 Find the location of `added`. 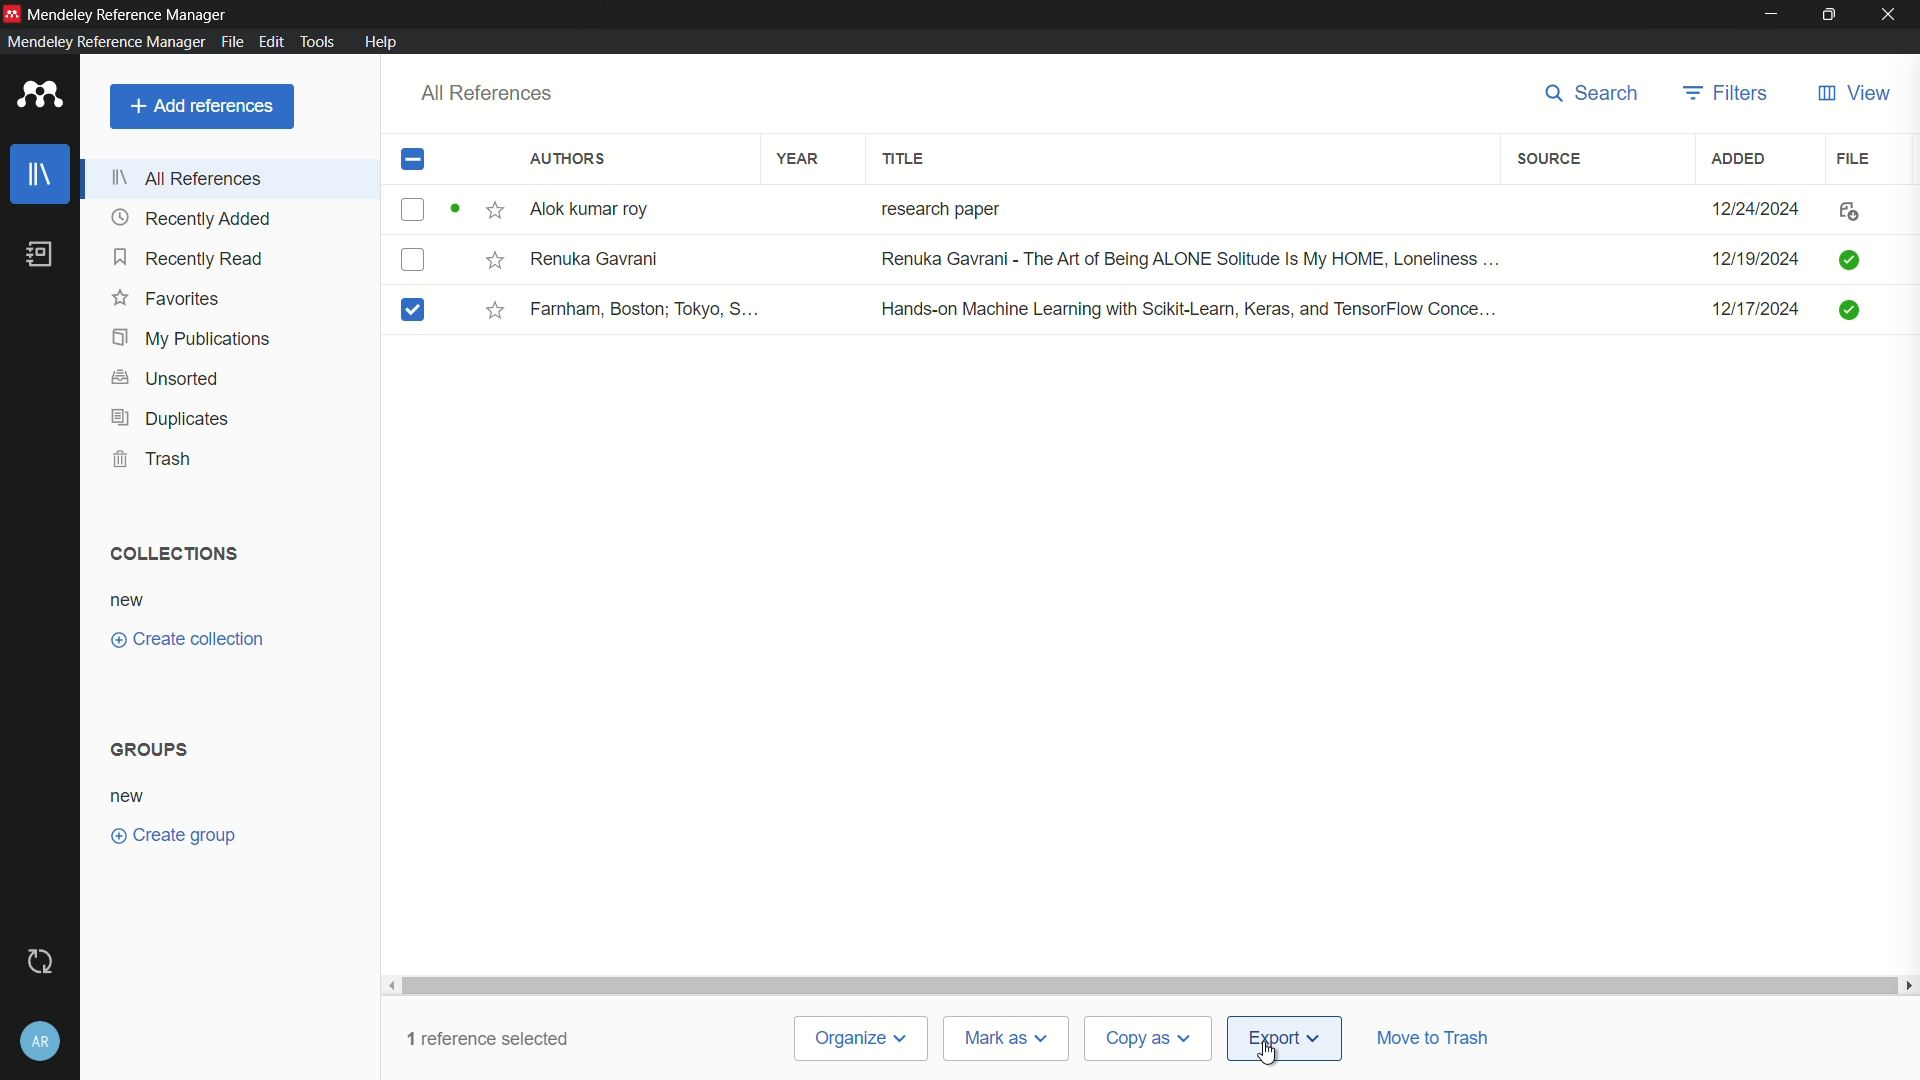

added is located at coordinates (1740, 159).